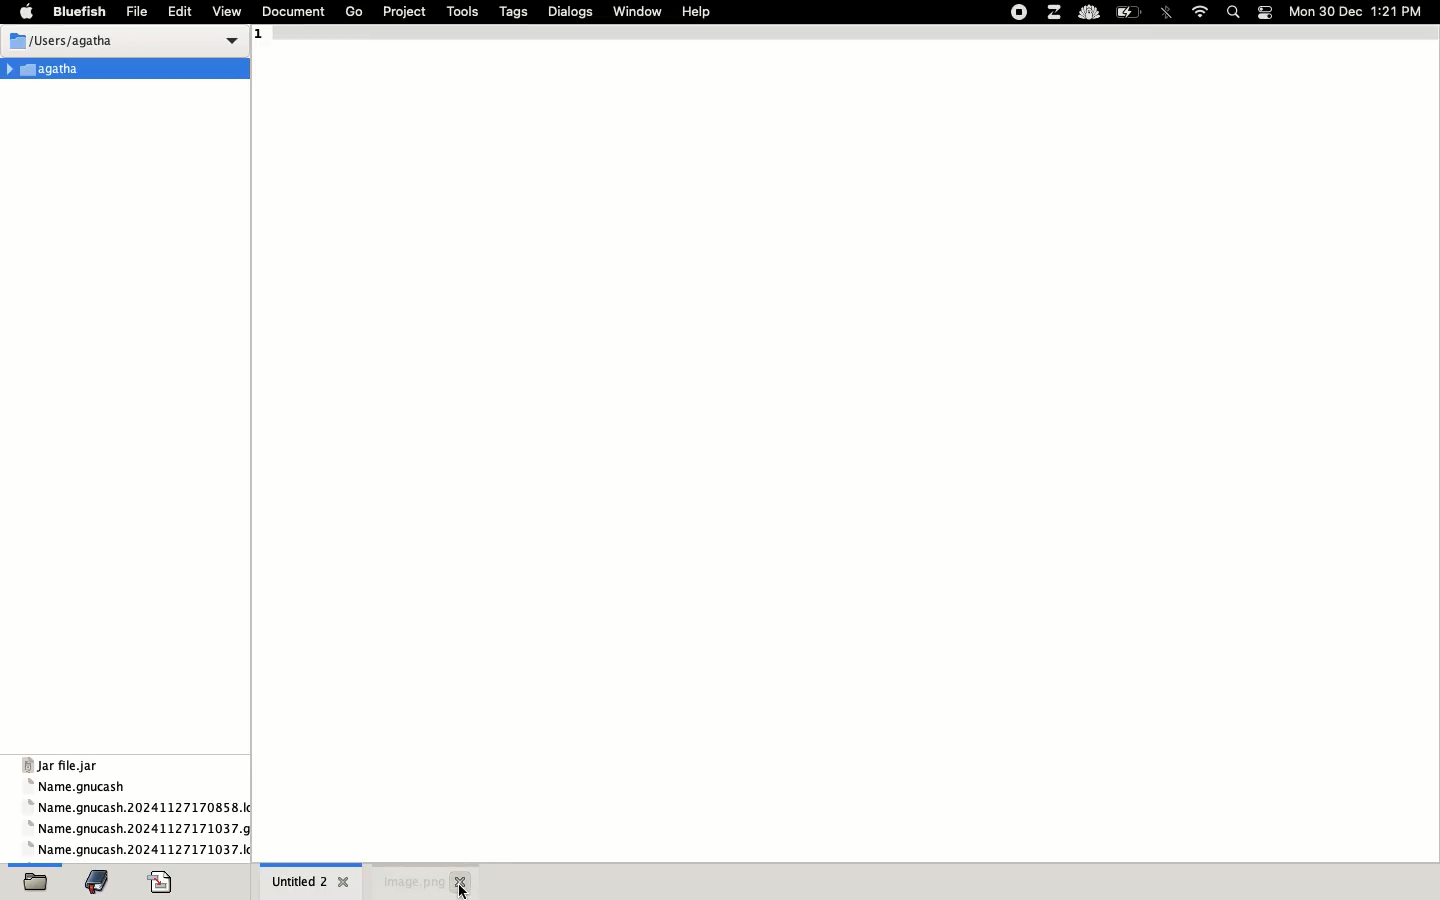 The height and width of the screenshot is (900, 1440). I want to click on window , so click(635, 11).